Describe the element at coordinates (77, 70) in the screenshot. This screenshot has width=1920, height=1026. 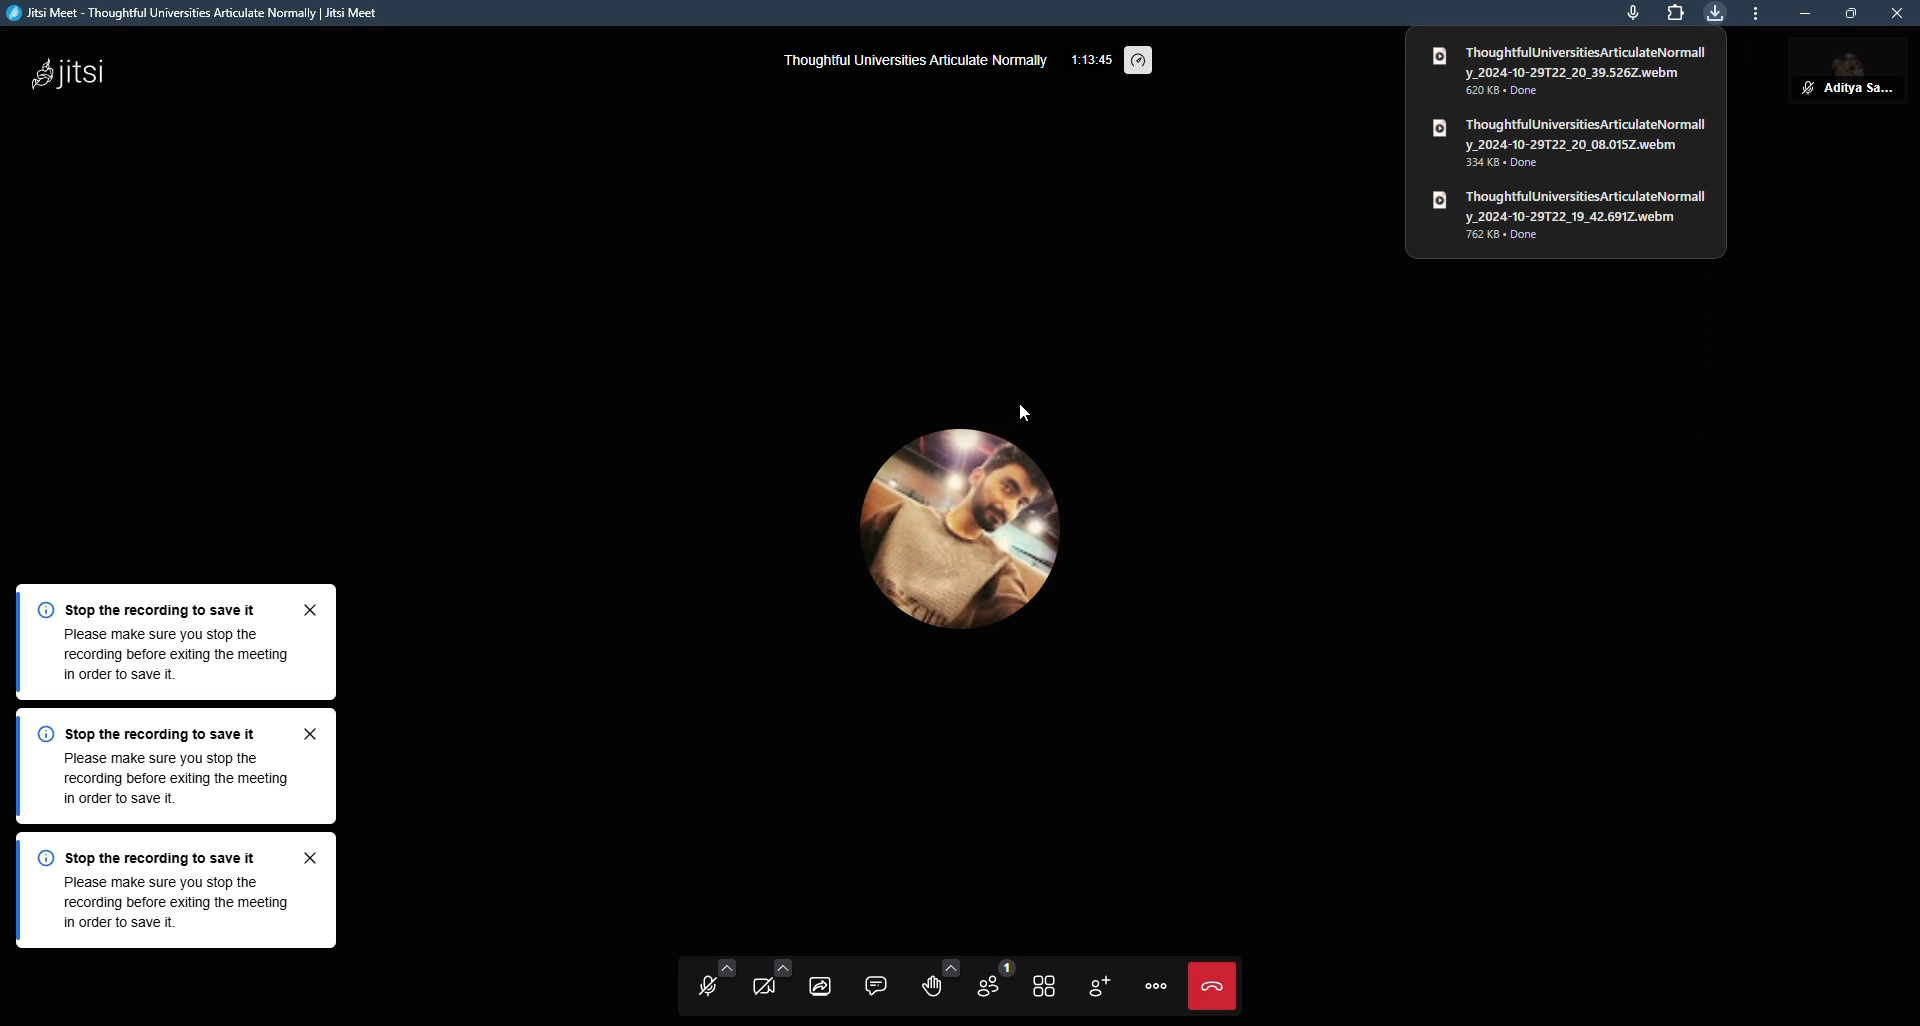
I see `jitsi` at that location.